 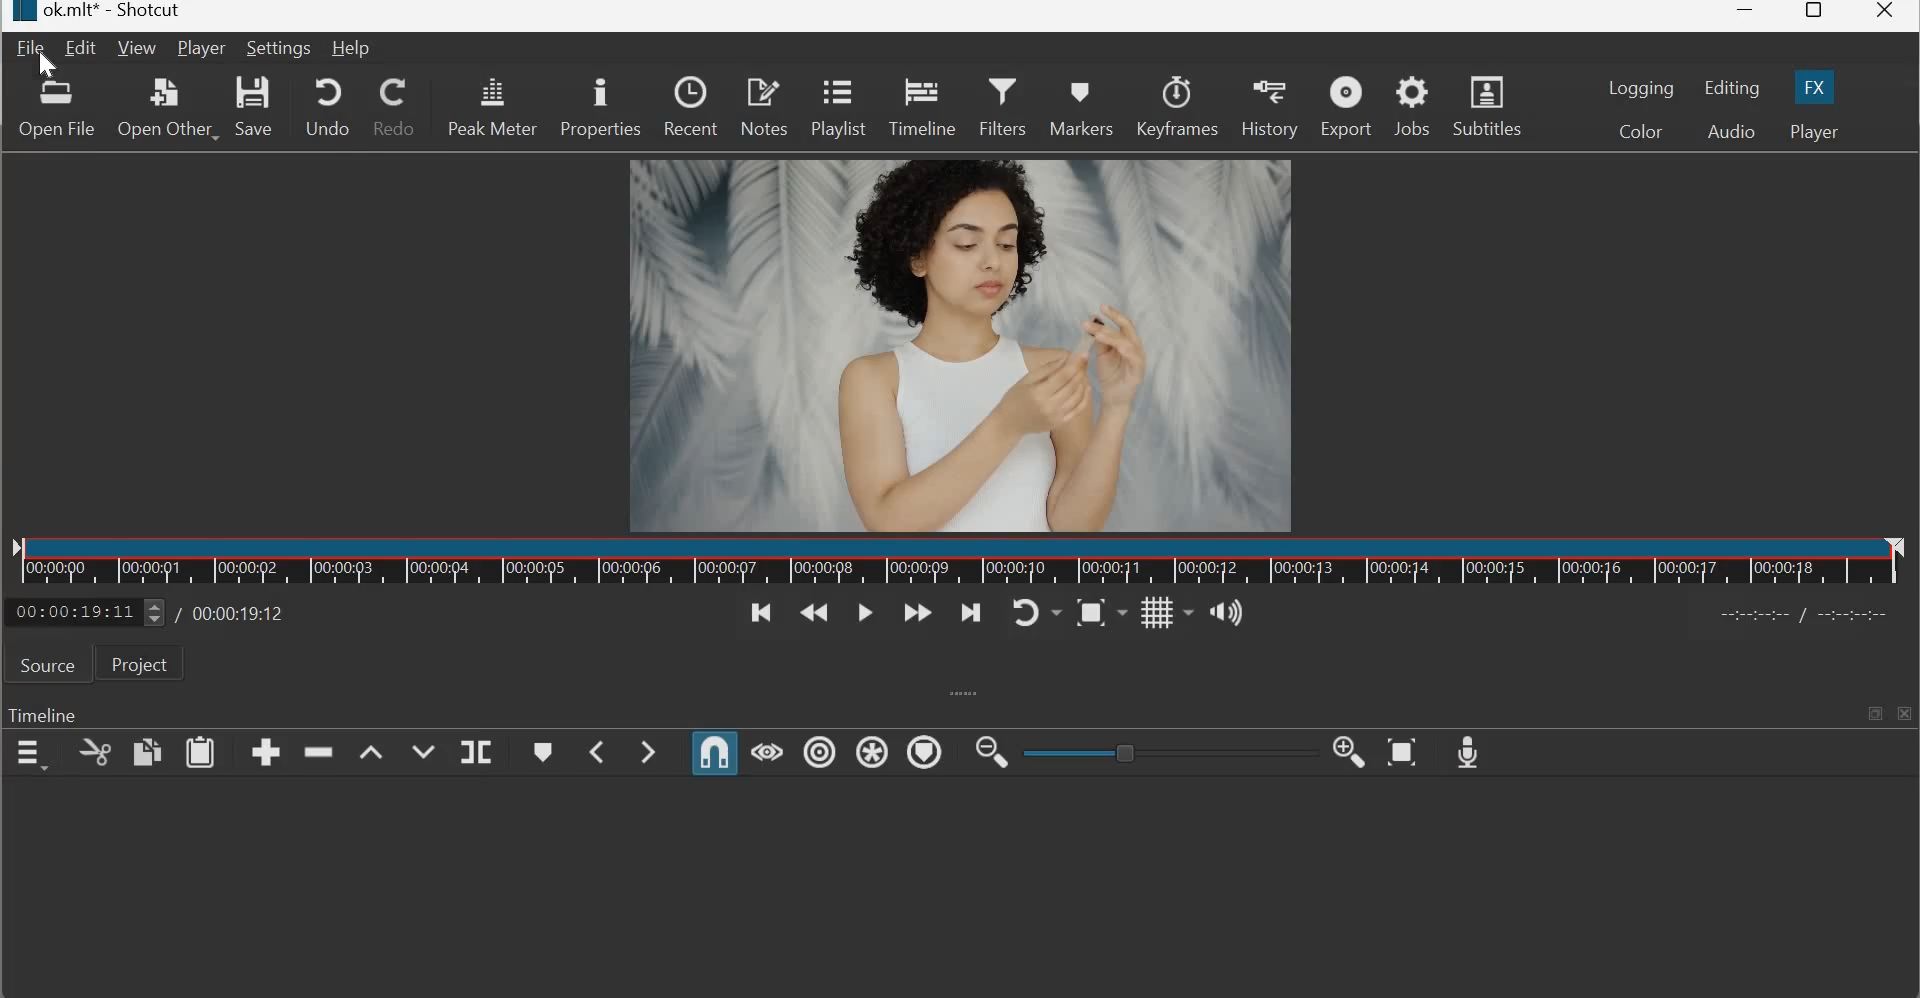 What do you see at coordinates (690, 104) in the screenshot?
I see `Recent` at bounding box center [690, 104].